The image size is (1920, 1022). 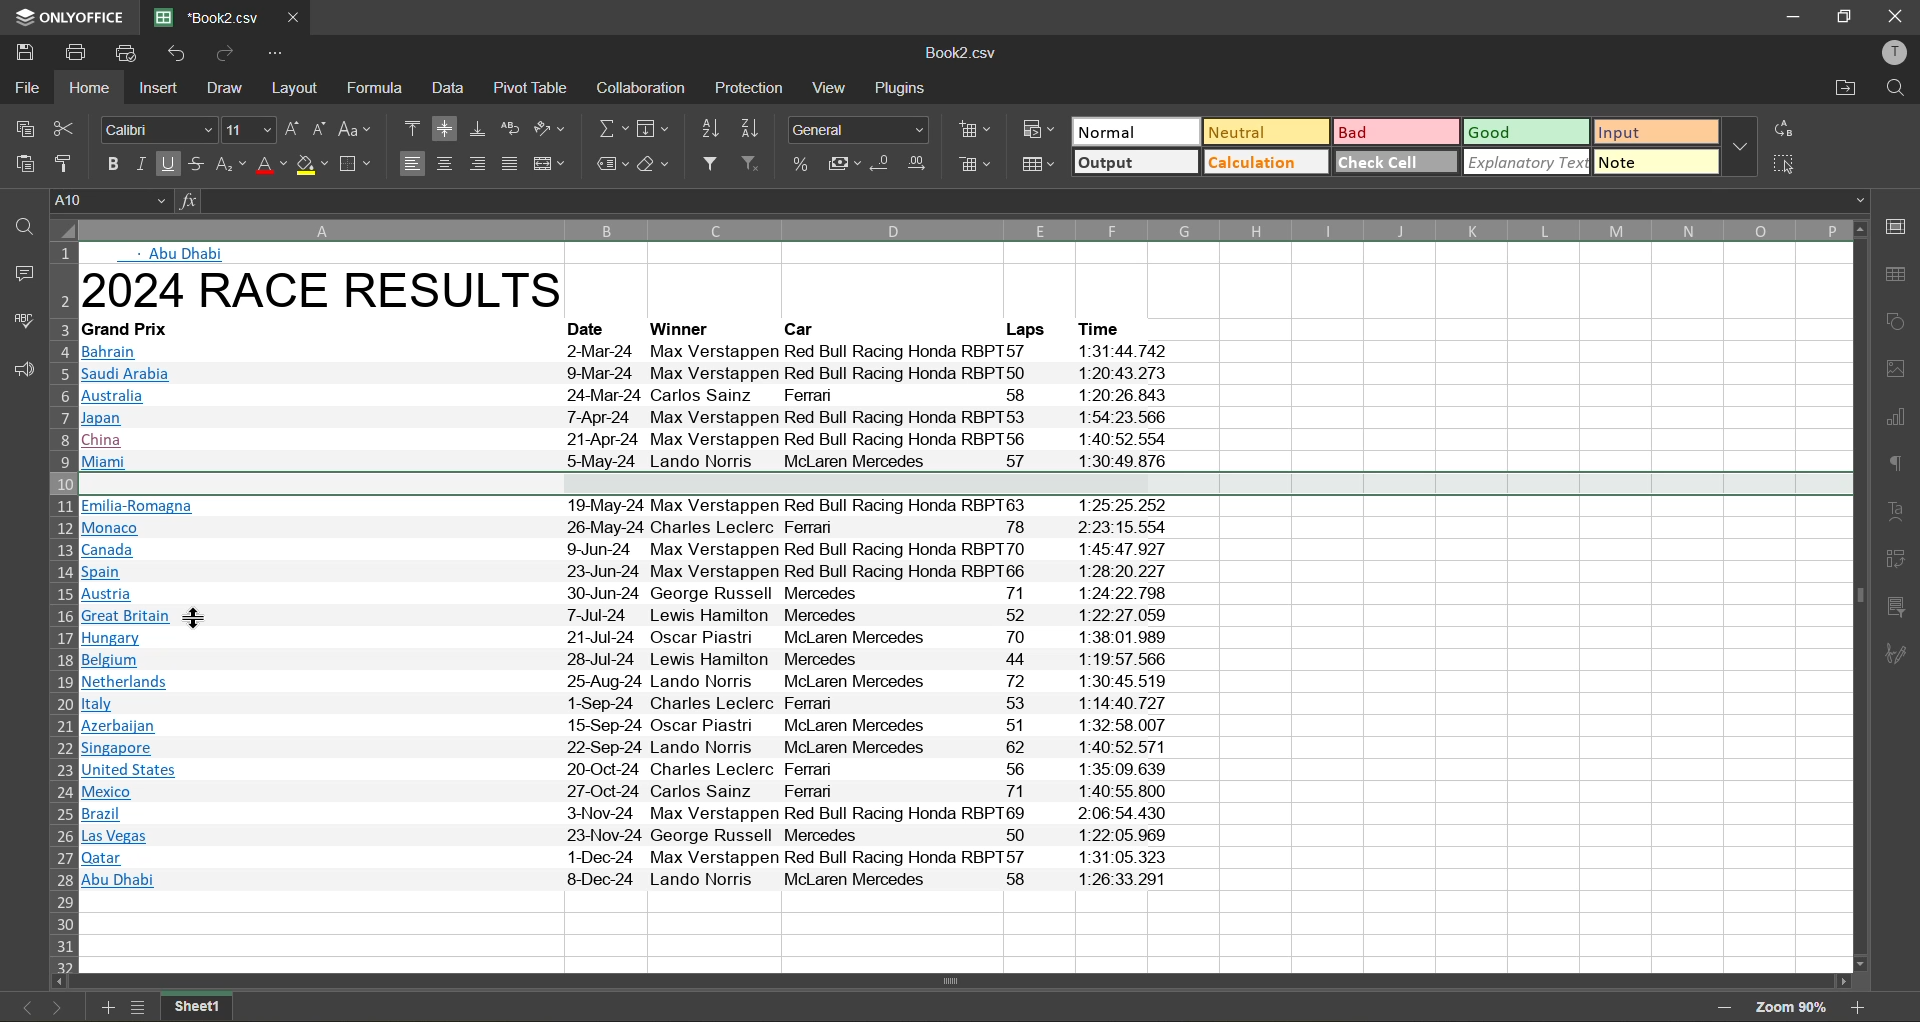 I want to click on conditional formatting, so click(x=1038, y=131).